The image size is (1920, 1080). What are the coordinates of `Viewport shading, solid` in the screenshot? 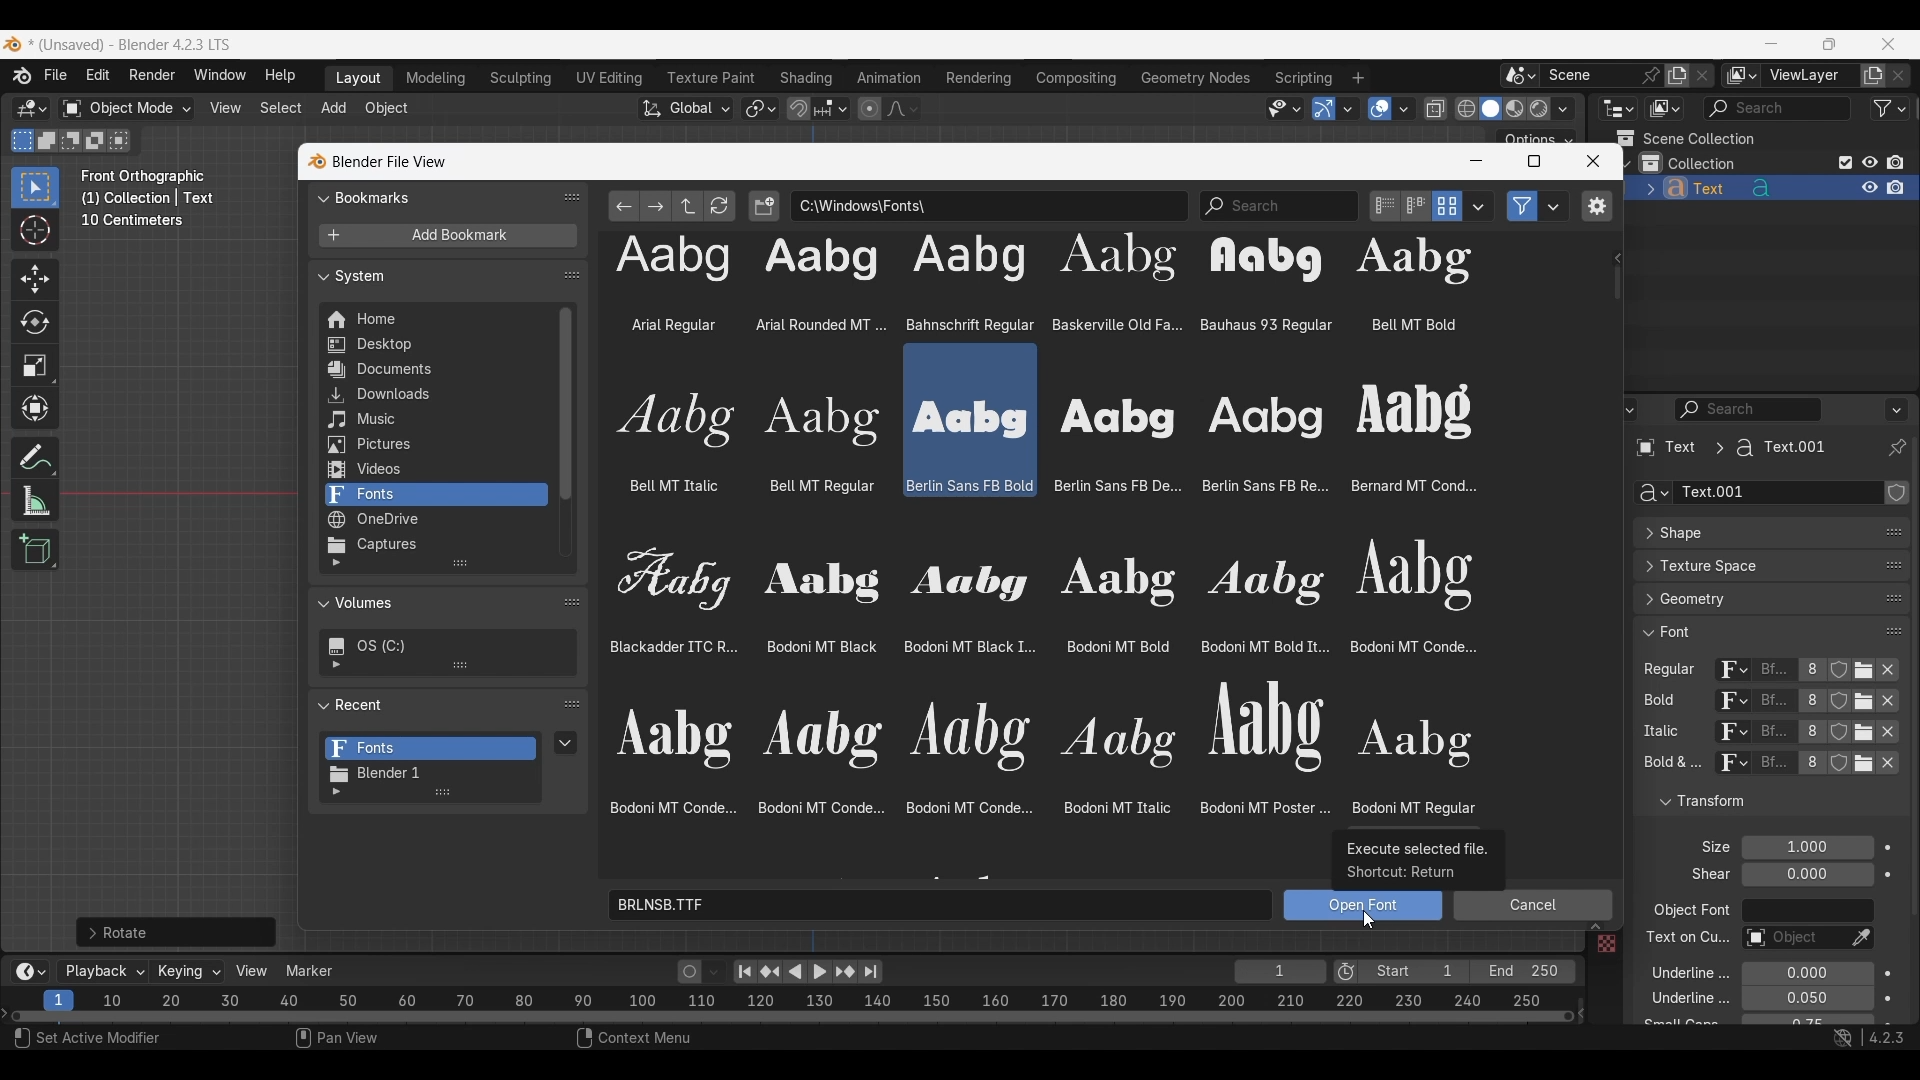 It's located at (1490, 109).